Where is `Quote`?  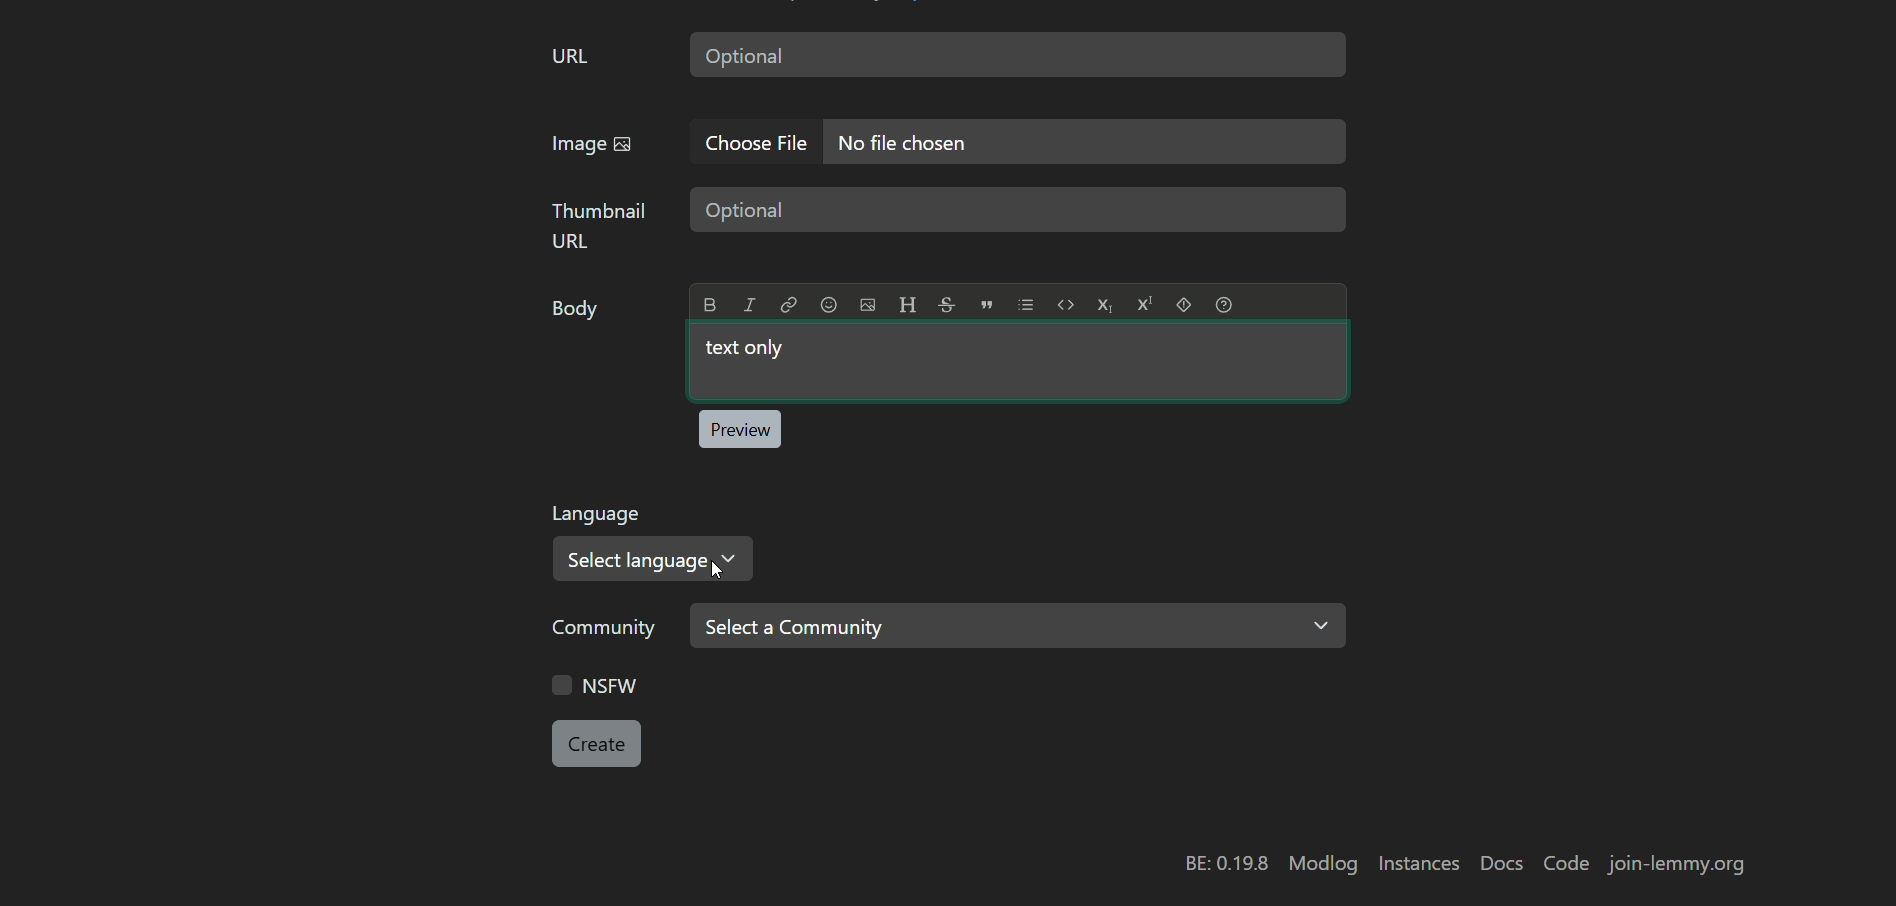 Quote is located at coordinates (987, 304).